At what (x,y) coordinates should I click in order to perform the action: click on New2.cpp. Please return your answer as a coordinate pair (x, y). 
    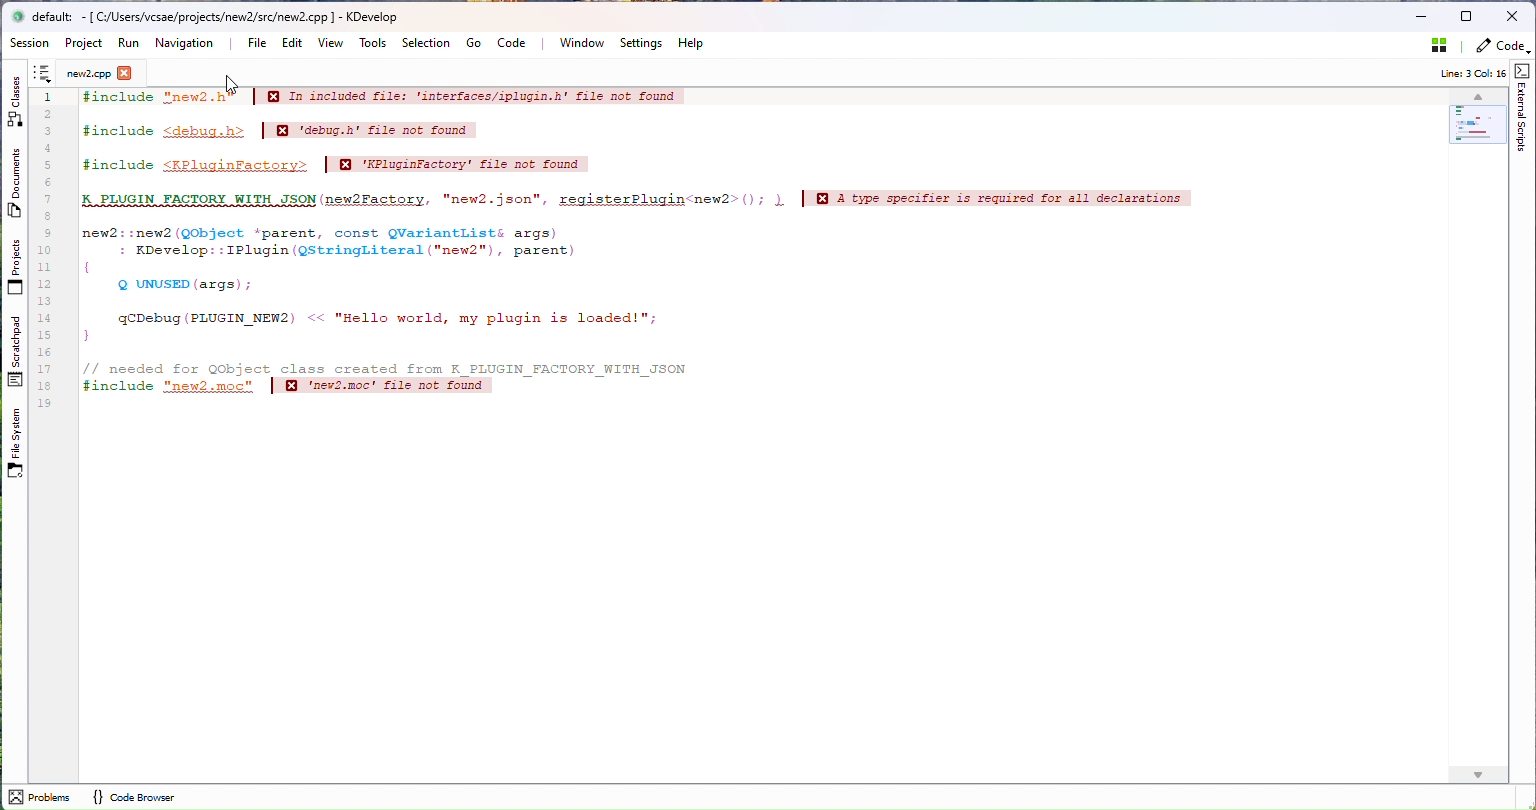
    Looking at the image, I should click on (84, 75).